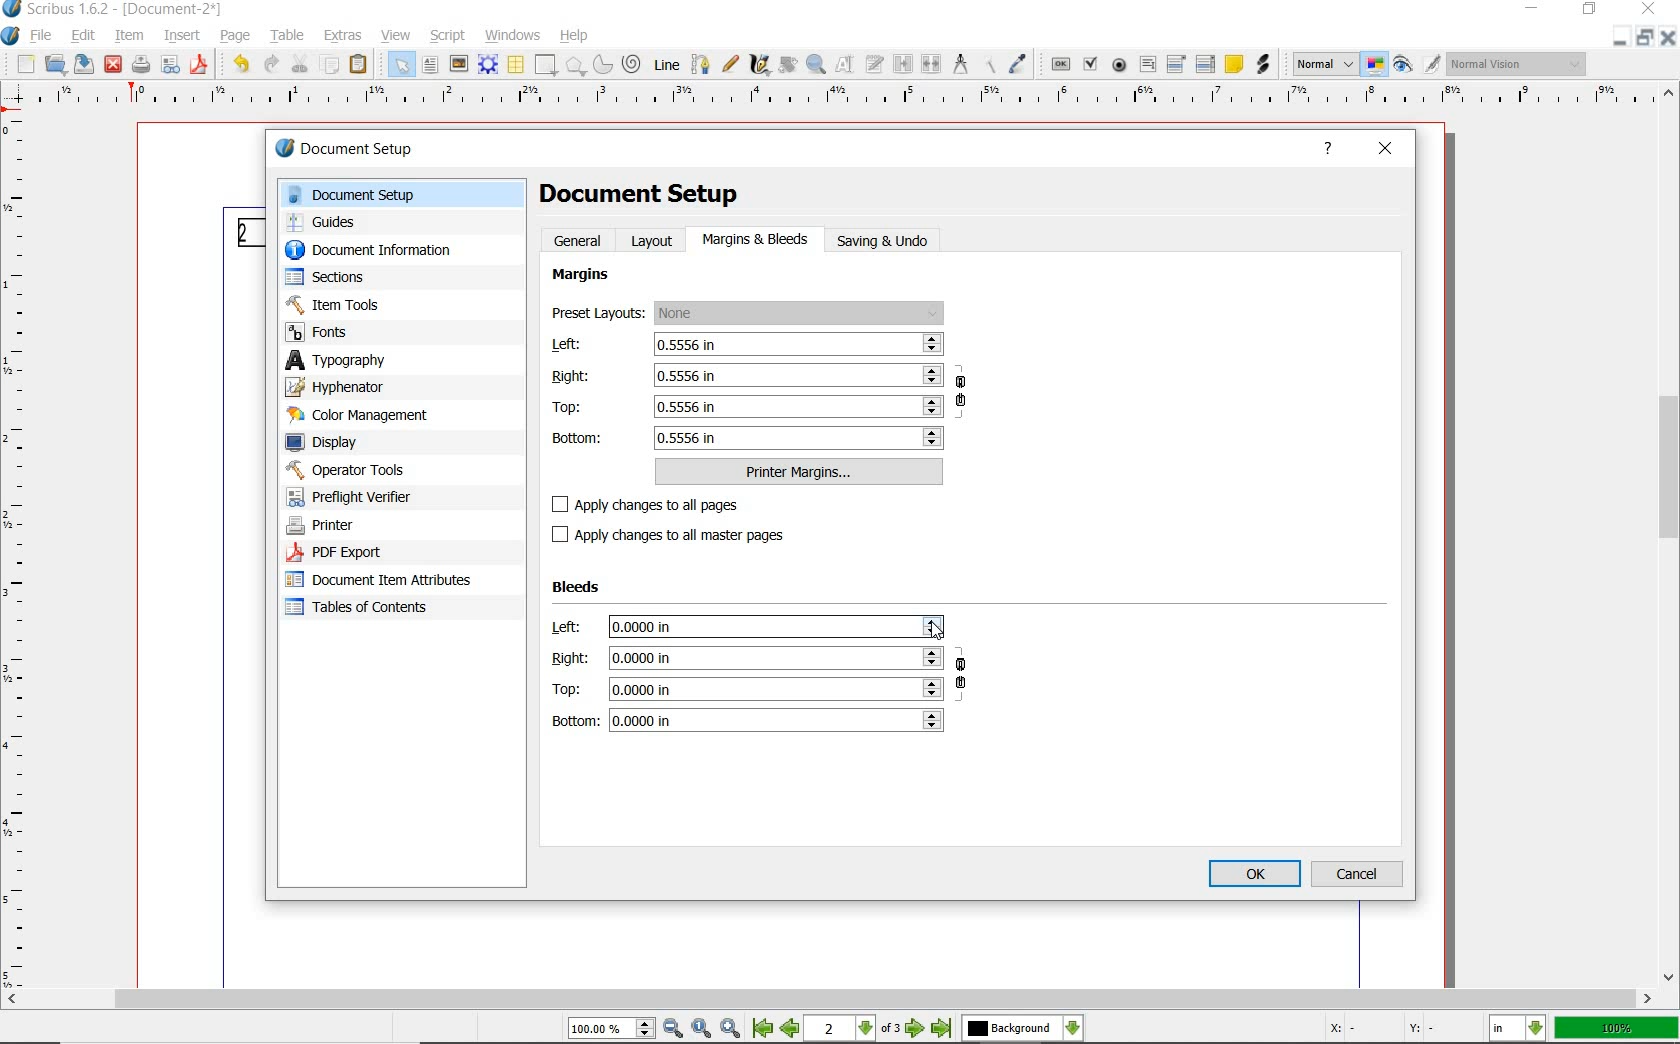 This screenshot has height=1044, width=1680. What do you see at coordinates (515, 65) in the screenshot?
I see `table` at bounding box center [515, 65].